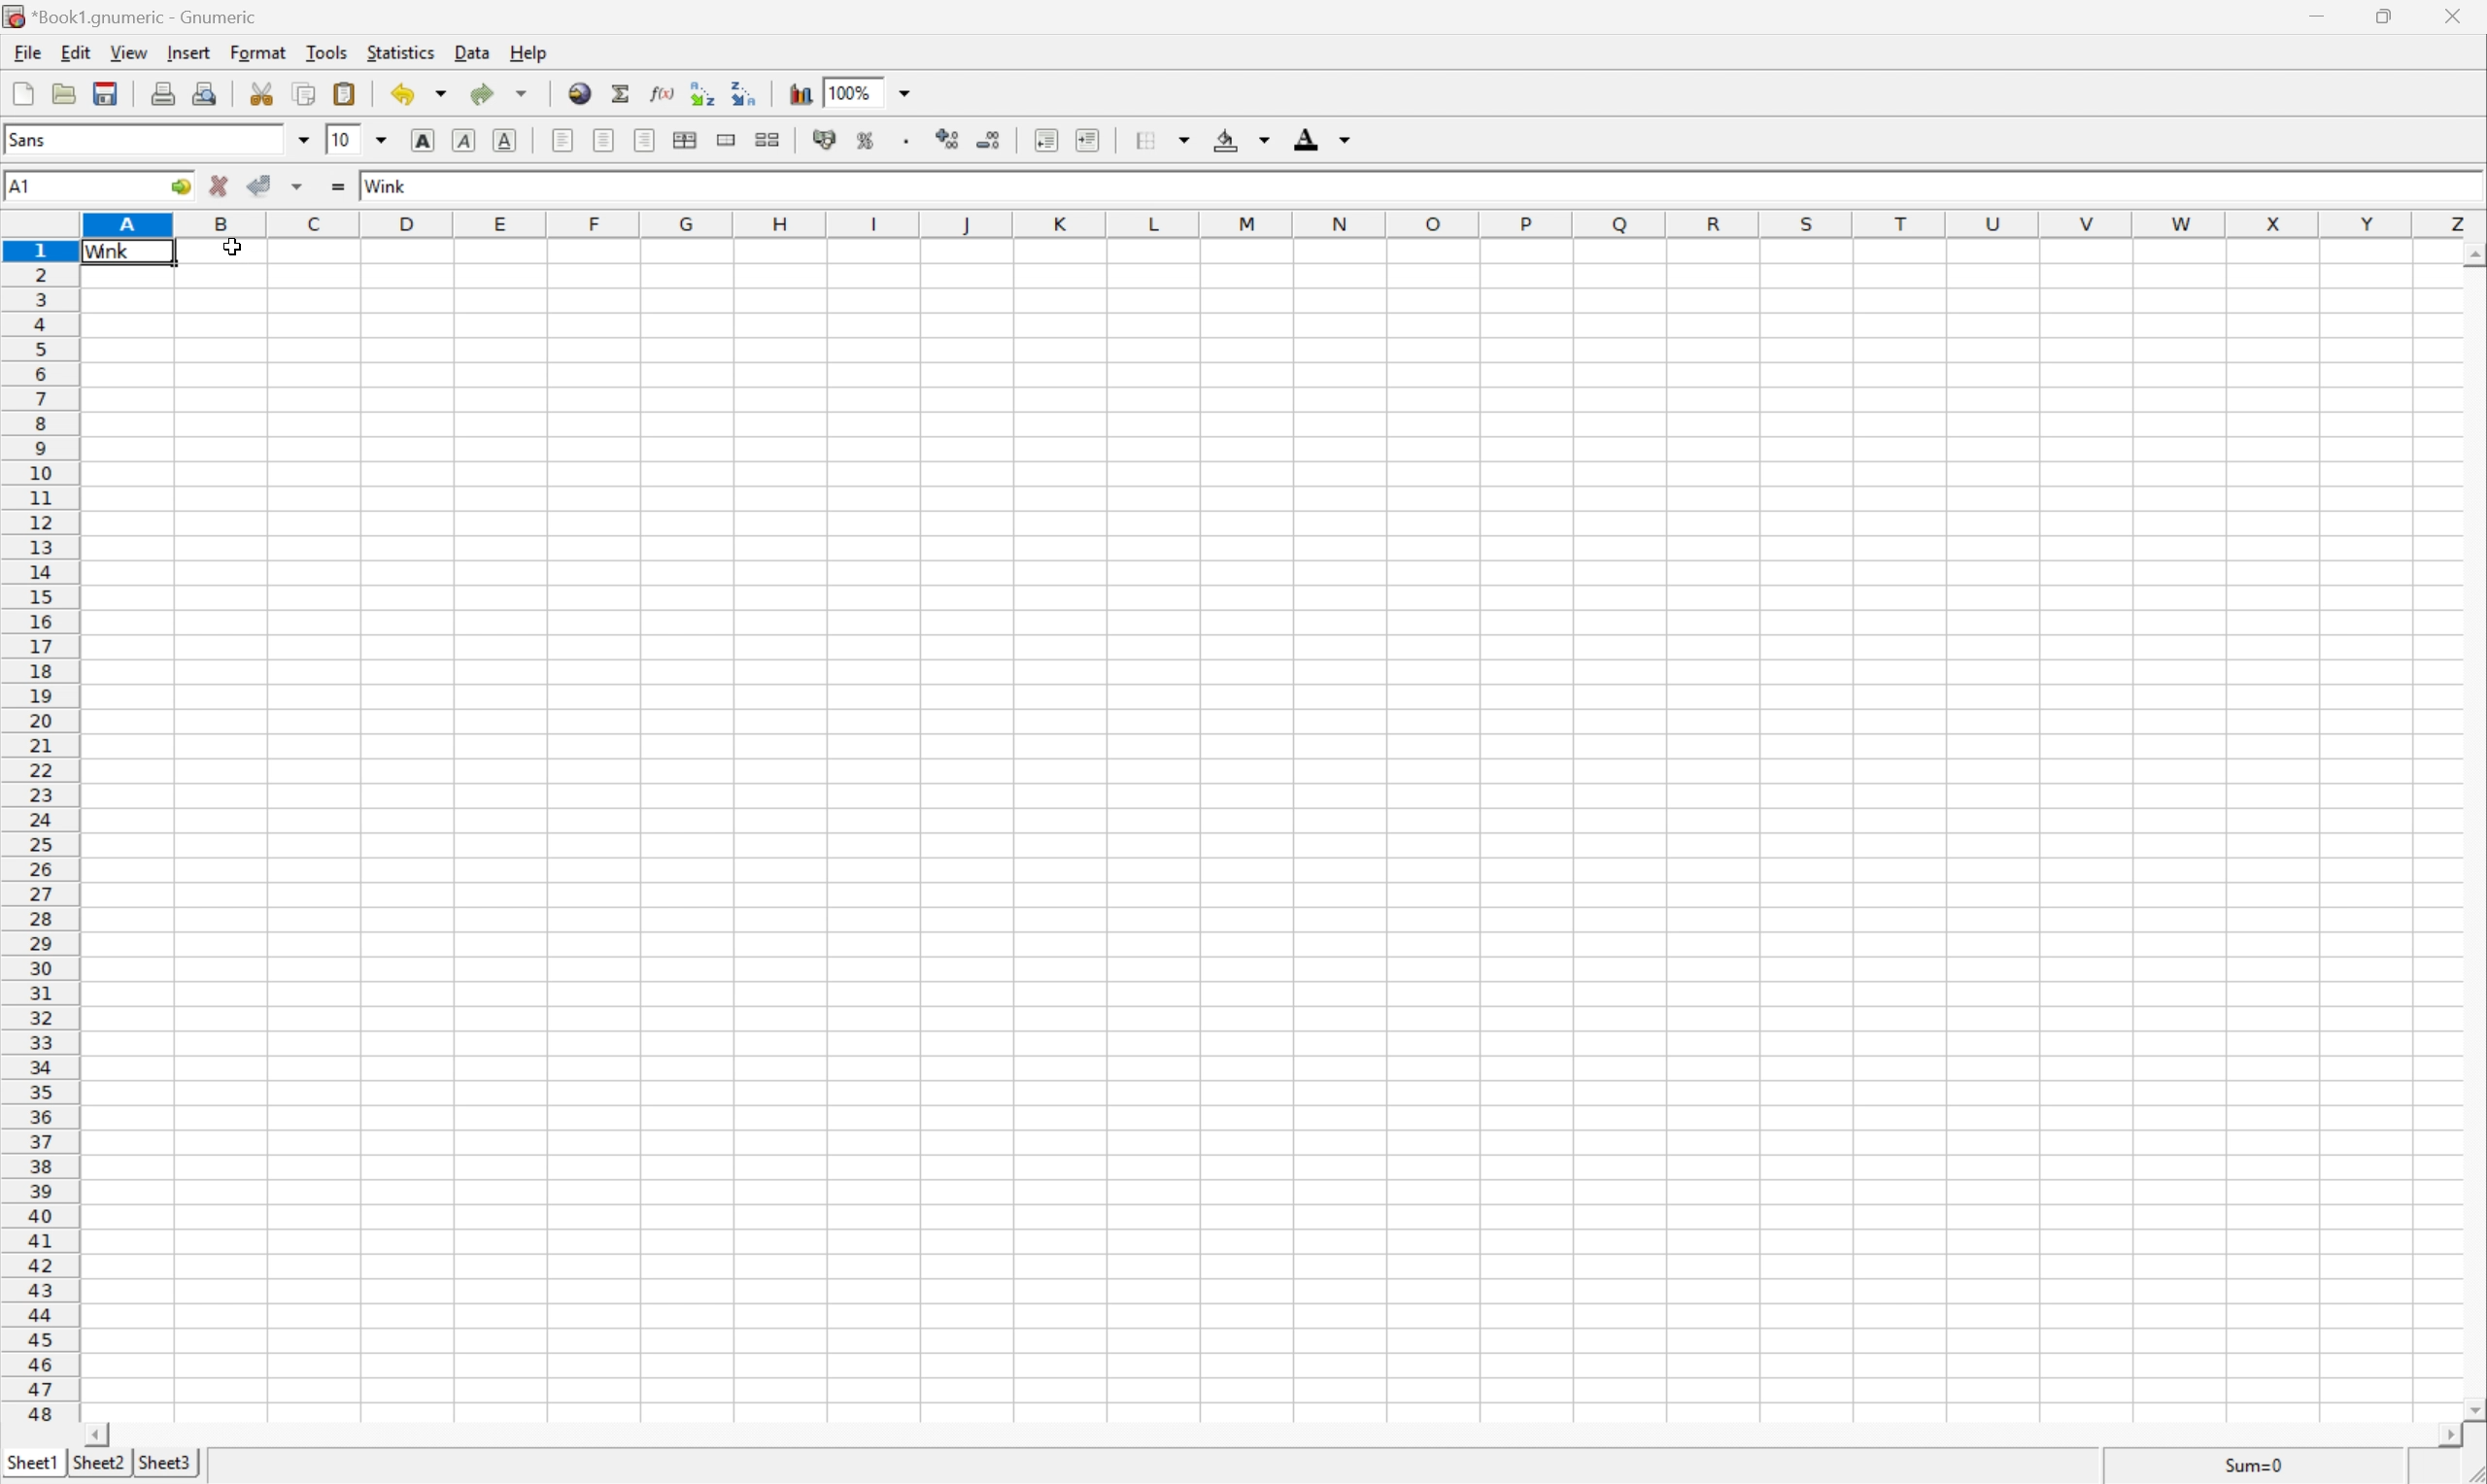 Image resolution: width=2487 pixels, height=1484 pixels. Describe the element at coordinates (179, 187) in the screenshot. I see `go to` at that location.